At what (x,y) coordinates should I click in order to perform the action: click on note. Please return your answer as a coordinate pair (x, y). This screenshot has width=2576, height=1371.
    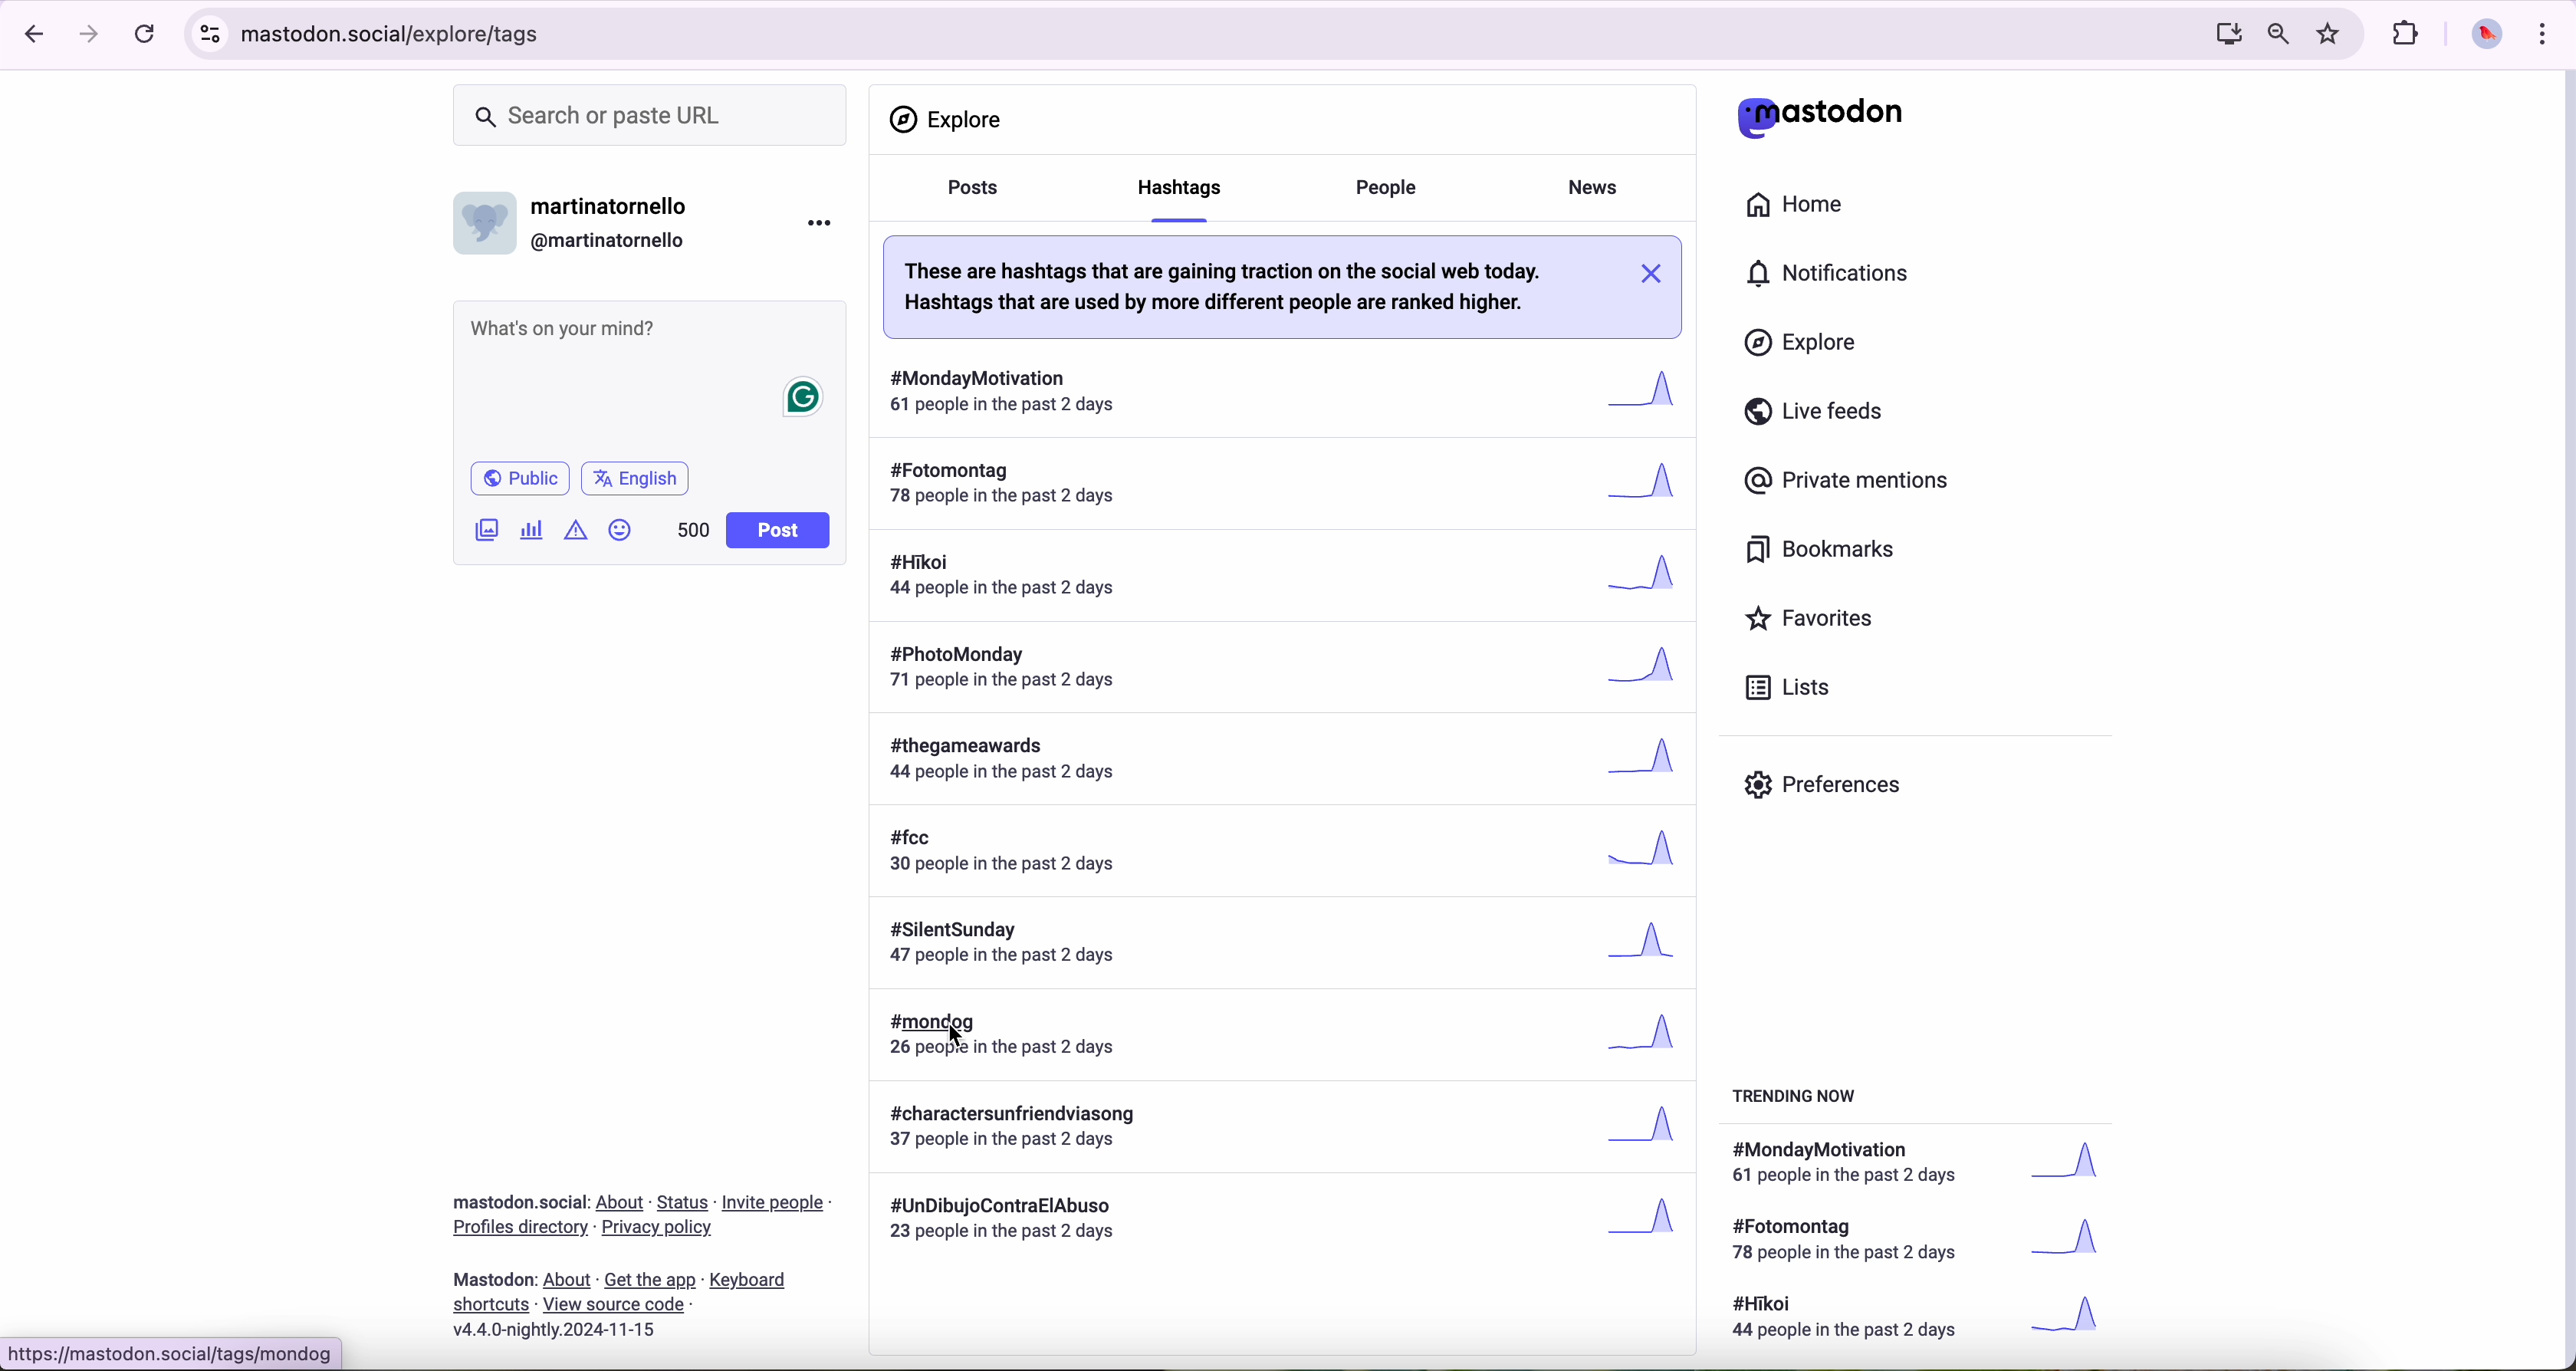
    Looking at the image, I should click on (1249, 288).